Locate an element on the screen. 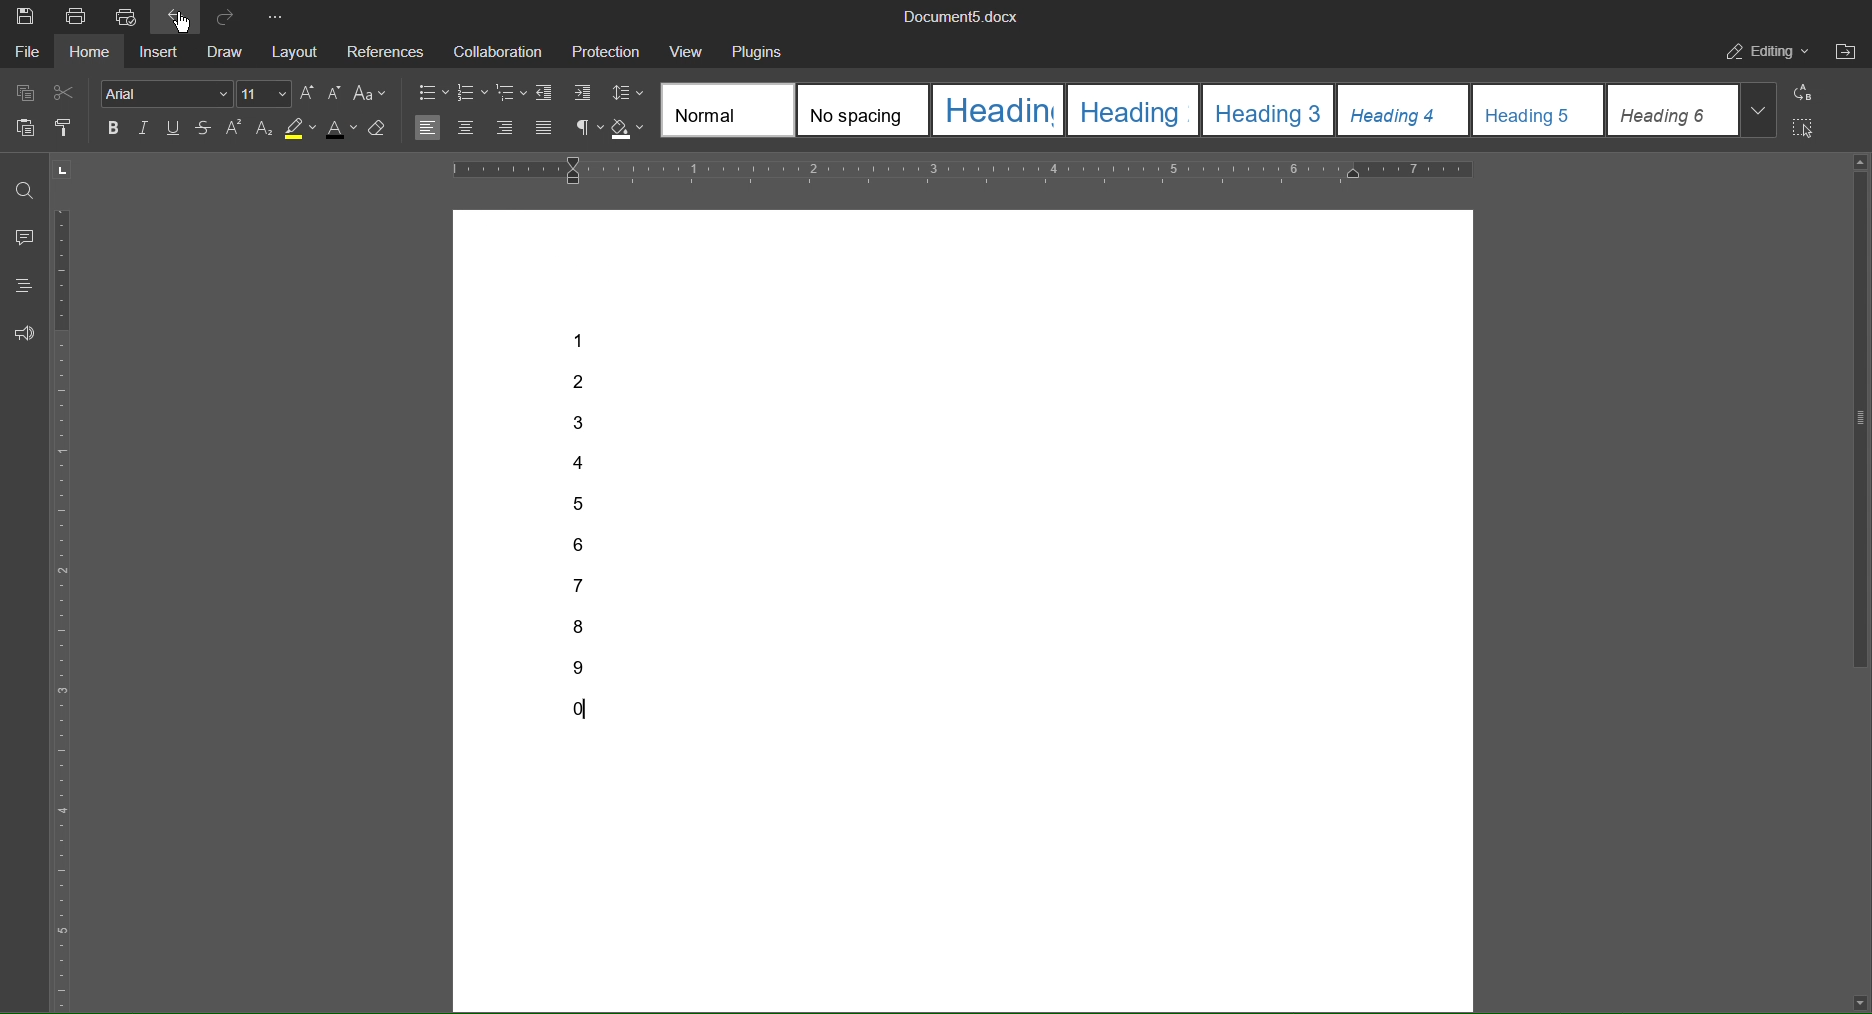 Image resolution: width=1872 pixels, height=1014 pixels. Document5.docx is located at coordinates (963, 17).